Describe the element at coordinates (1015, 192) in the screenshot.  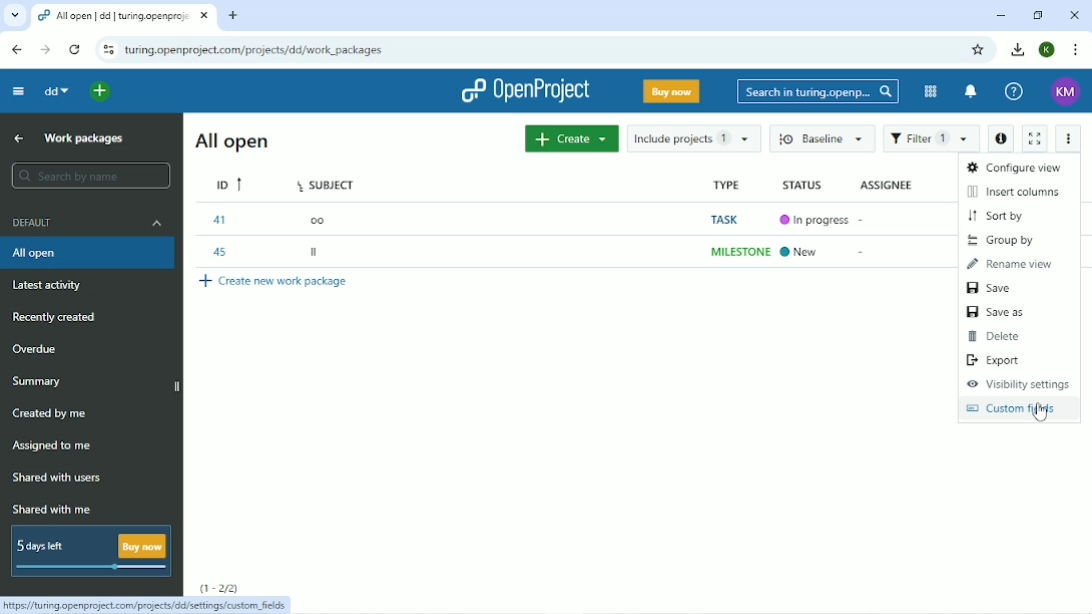
I see `Insert columns` at that location.